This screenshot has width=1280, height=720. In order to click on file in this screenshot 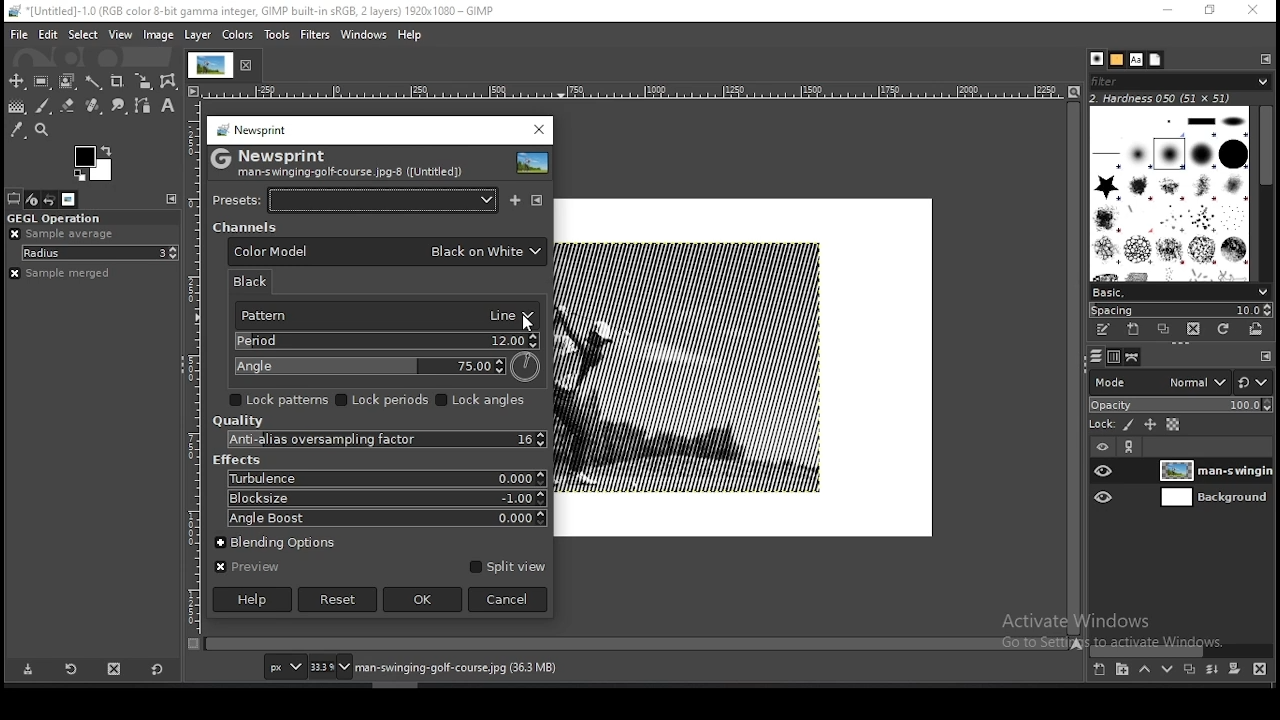, I will do `click(16, 35)`.